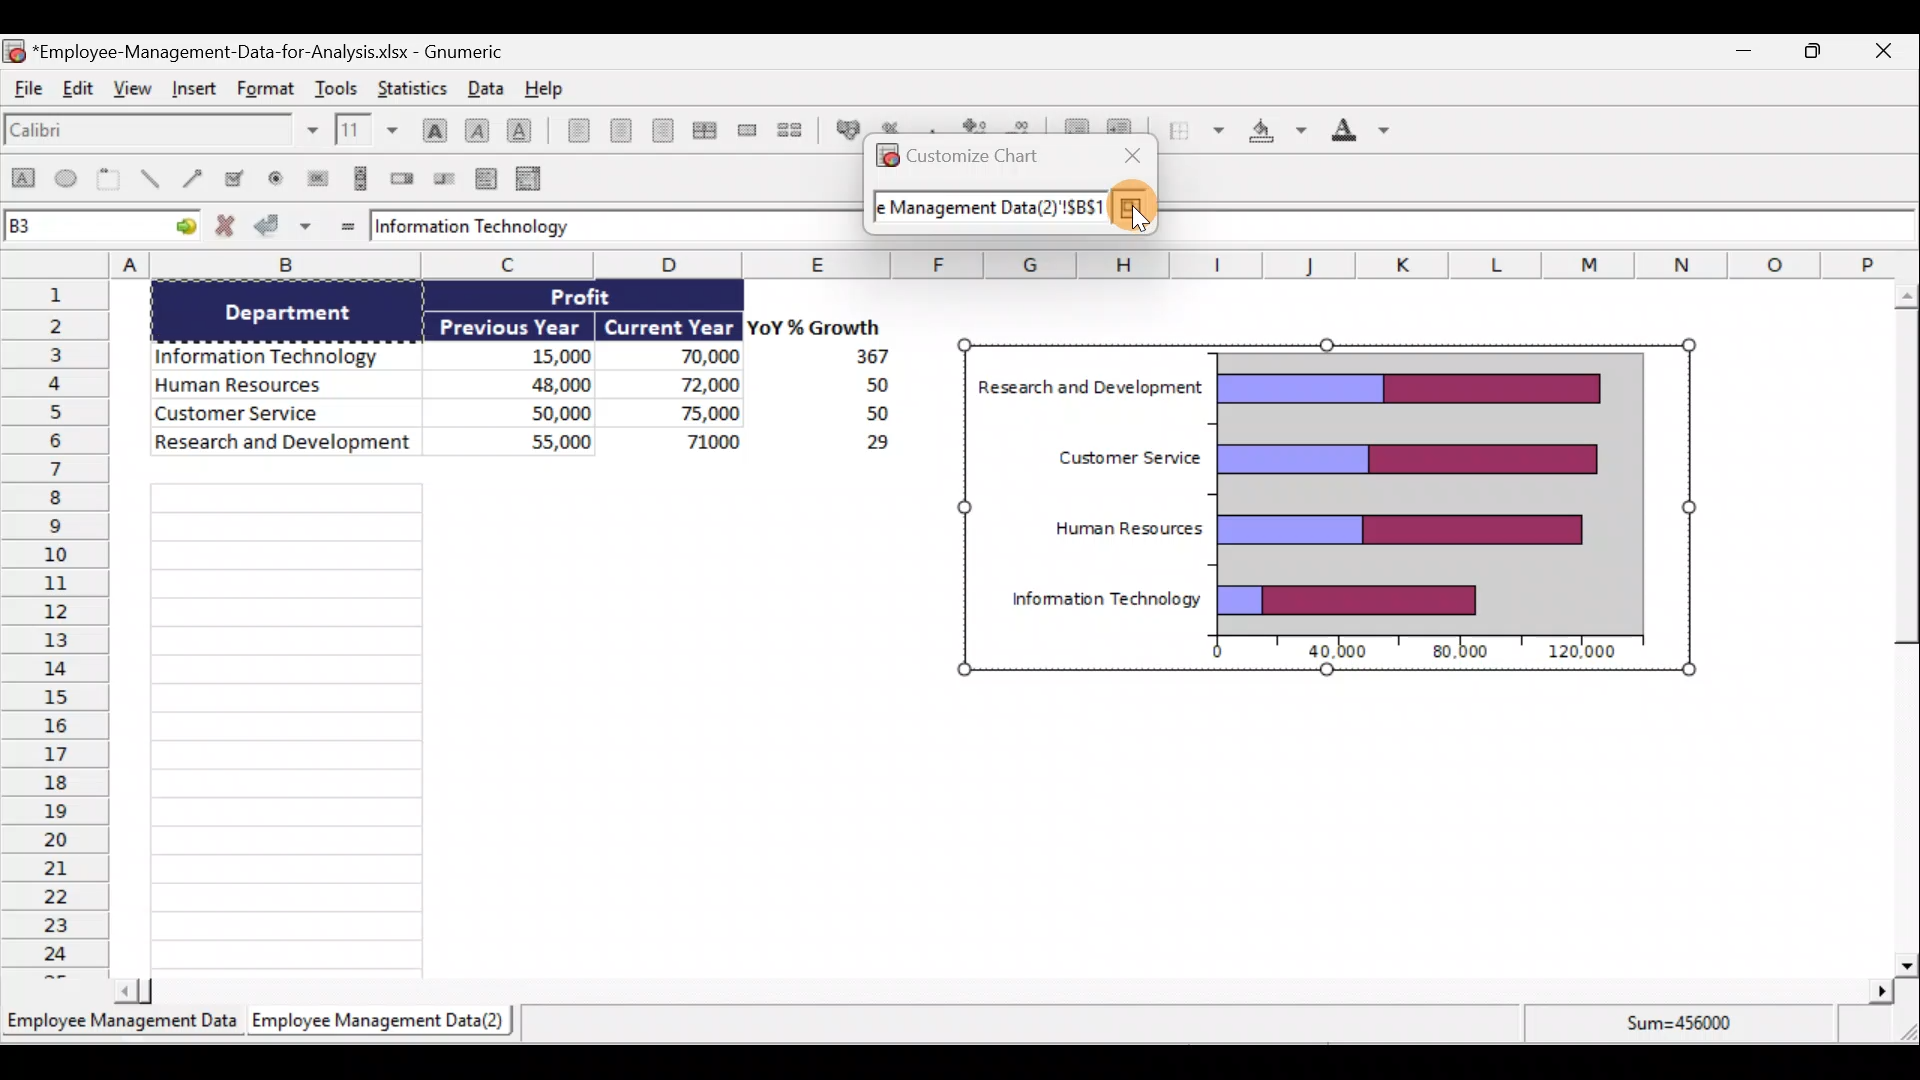 The height and width of the screenshot is (1080, 1920). Describe the element at coordinates (196, 176) in the screenshot. I see `Create an arrow object` at that location.